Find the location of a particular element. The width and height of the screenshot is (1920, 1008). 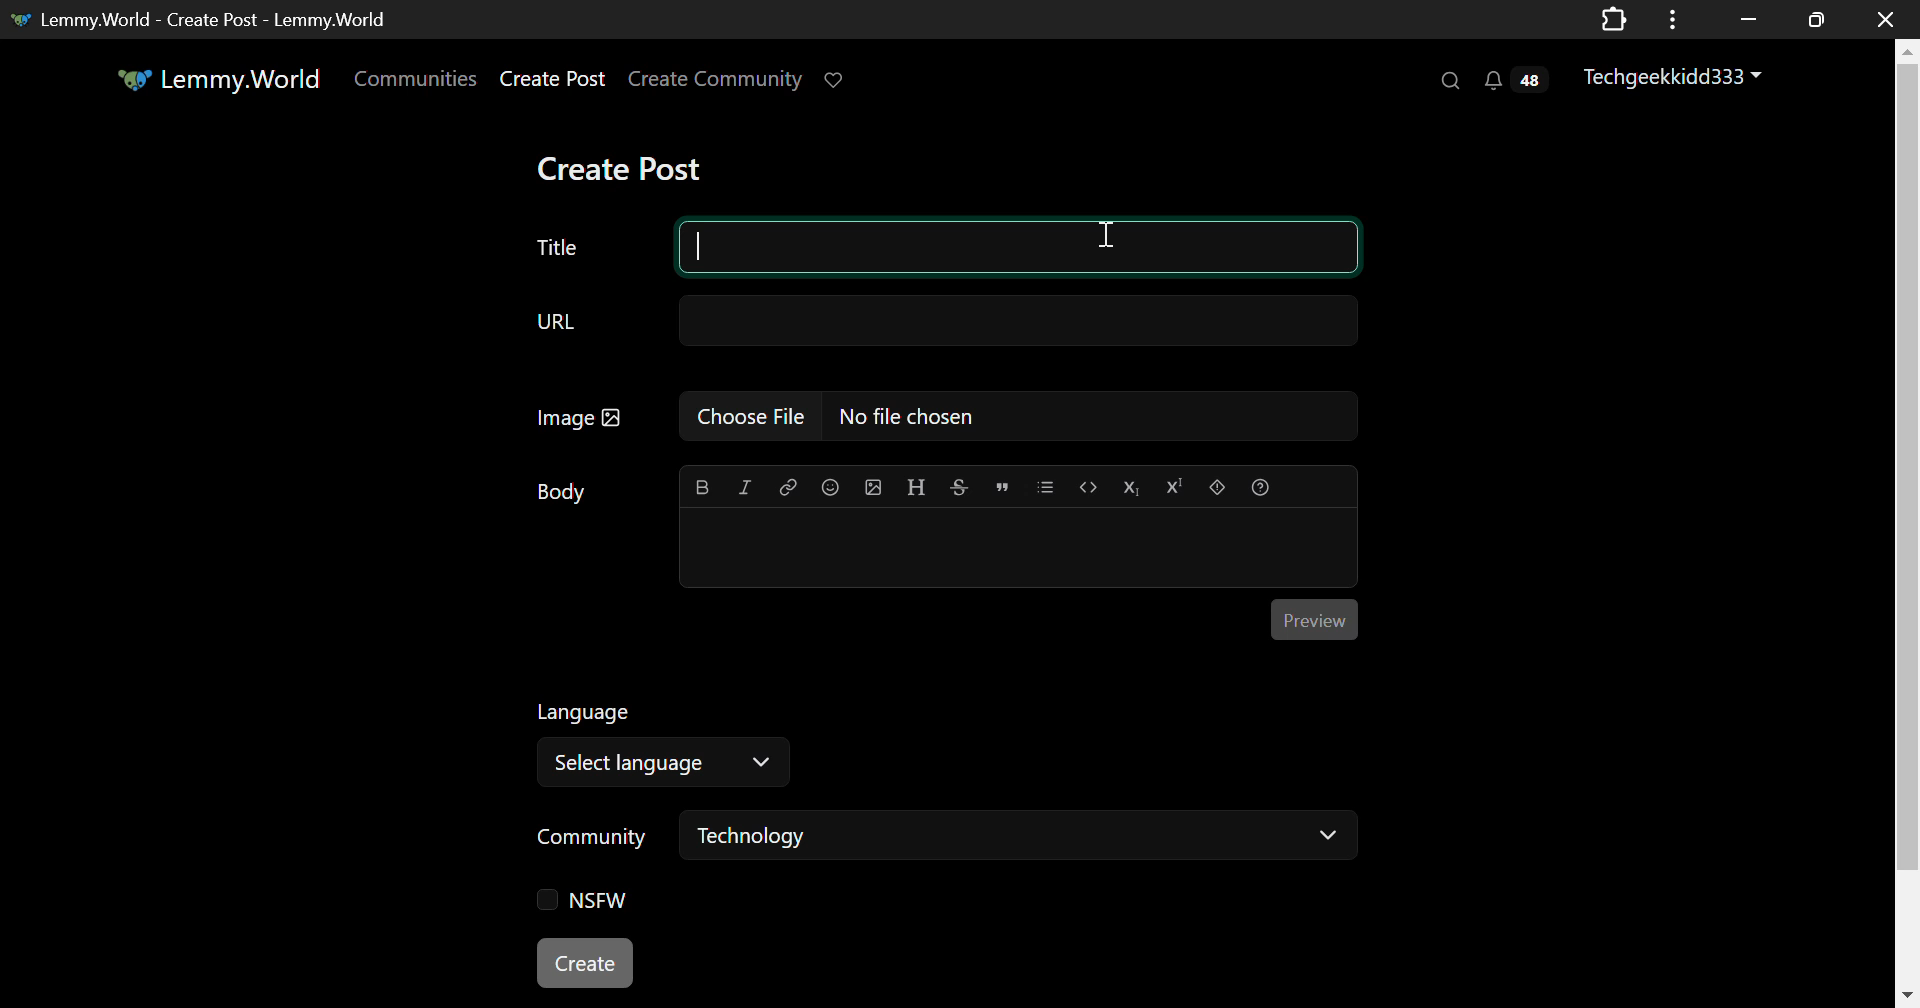

Title: Looking for Collaborators! is located at coordinates (947, 247).